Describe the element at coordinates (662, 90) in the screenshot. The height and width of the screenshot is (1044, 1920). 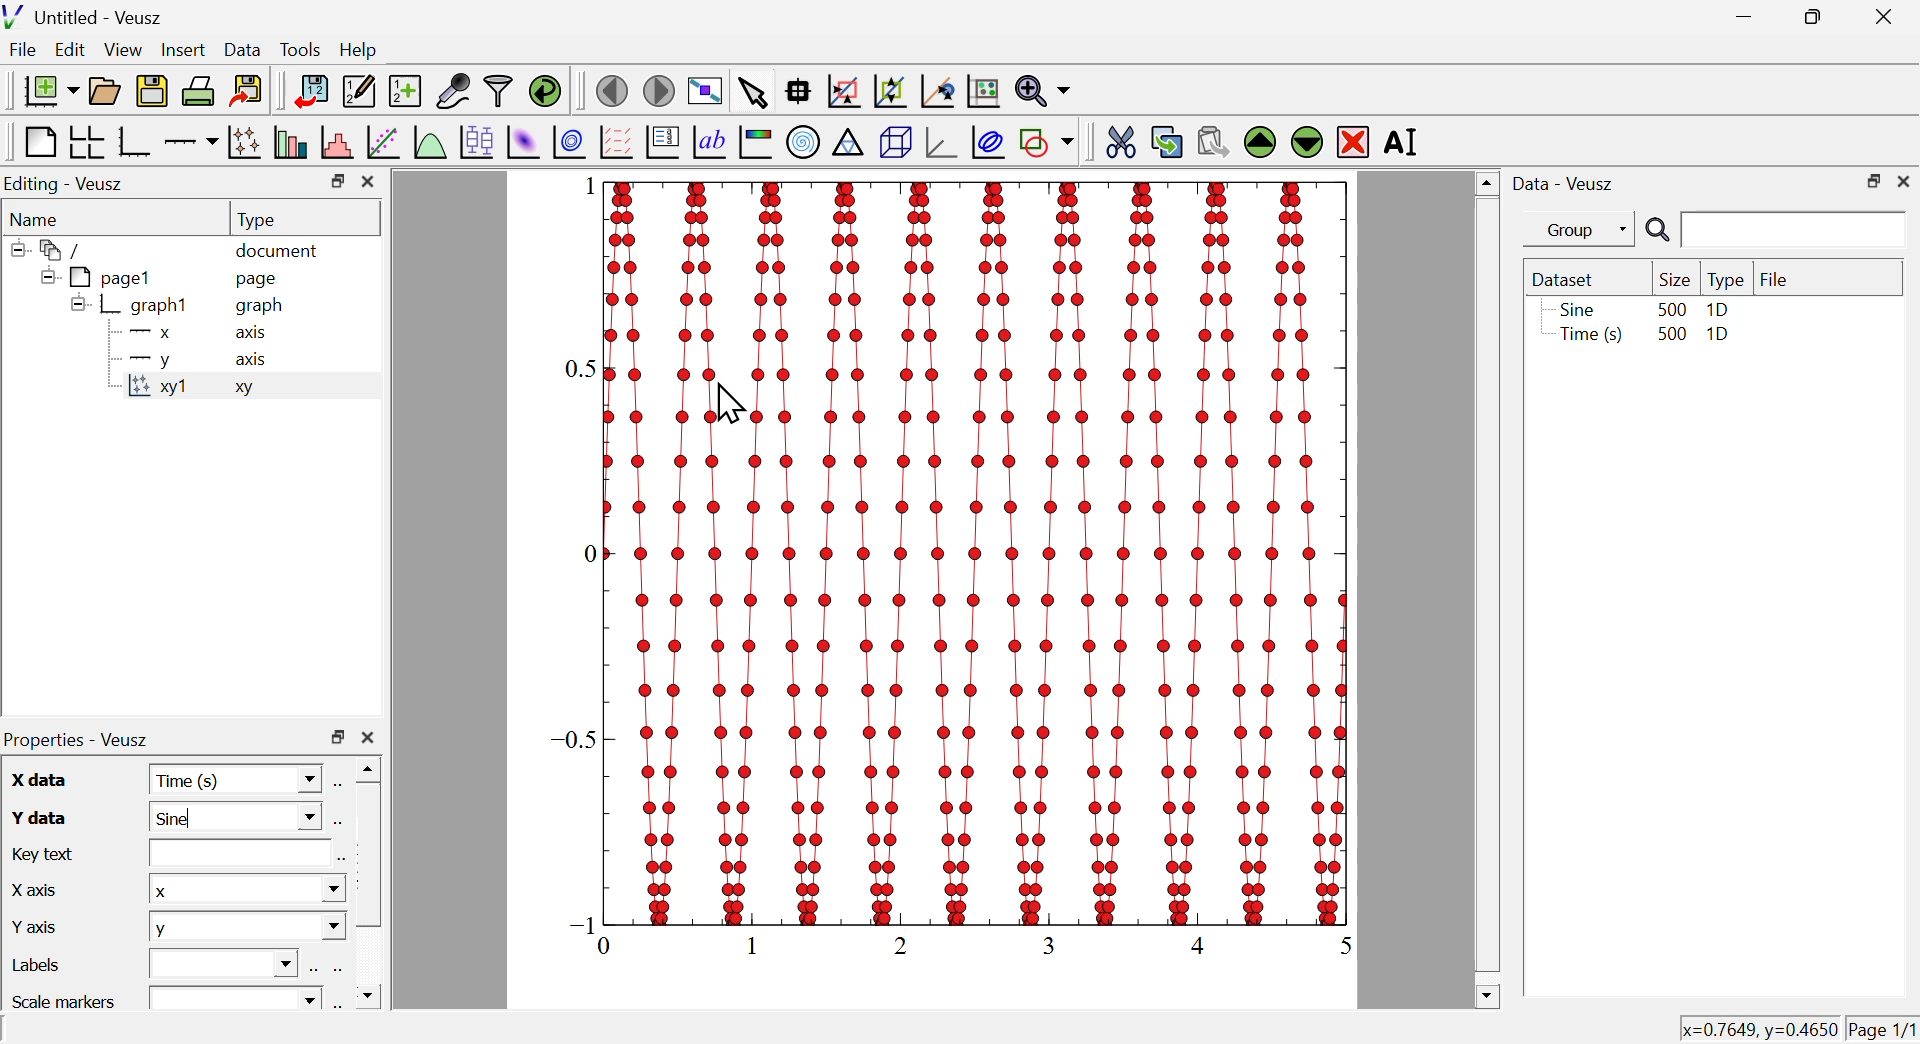
I see `move to the next page` at that location.